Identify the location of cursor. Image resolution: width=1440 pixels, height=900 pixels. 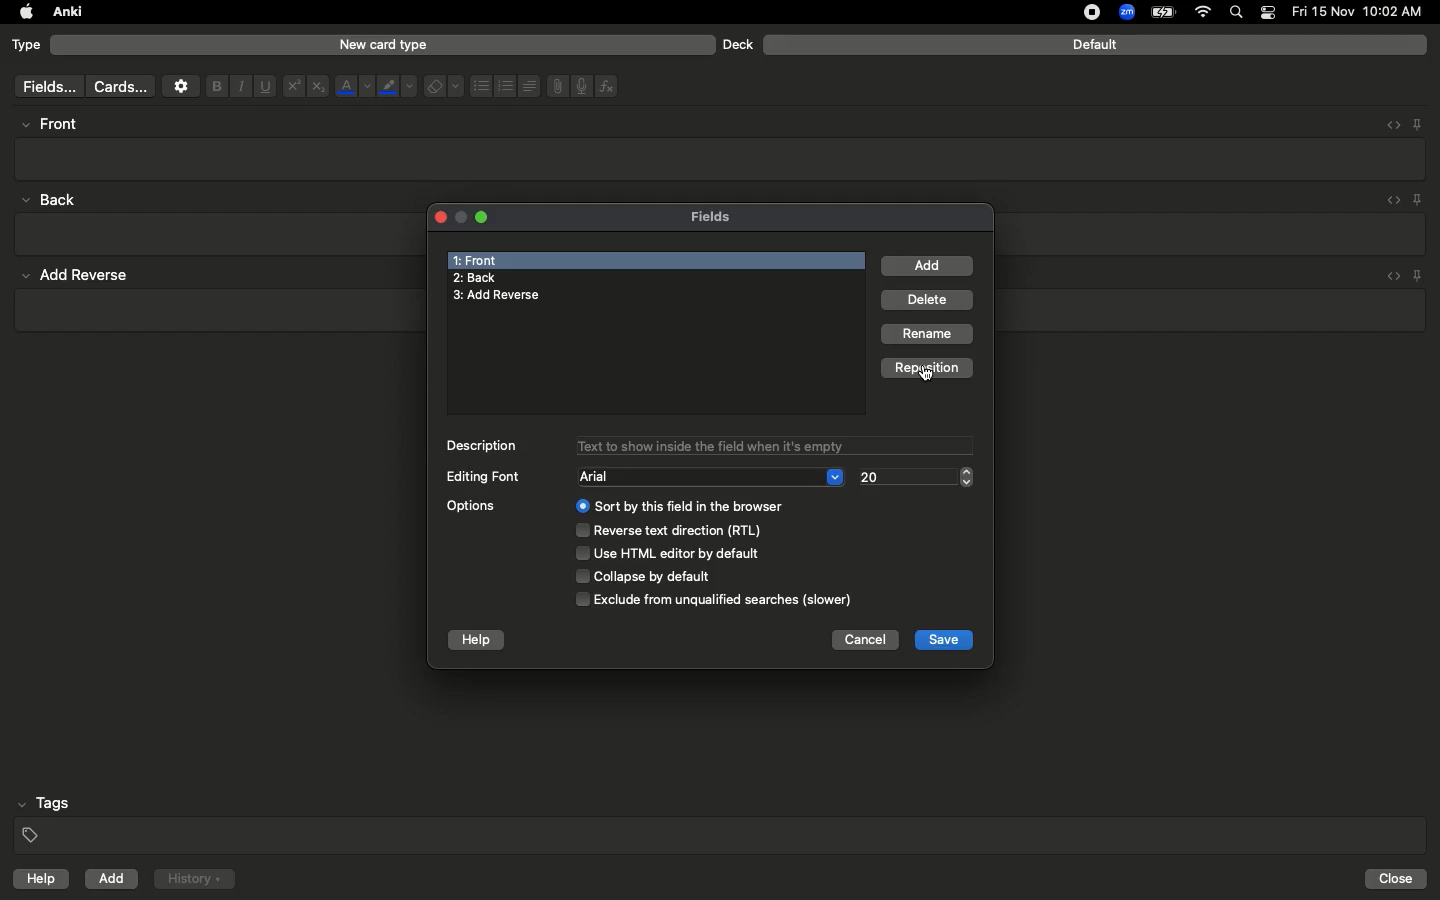
(930, 376).